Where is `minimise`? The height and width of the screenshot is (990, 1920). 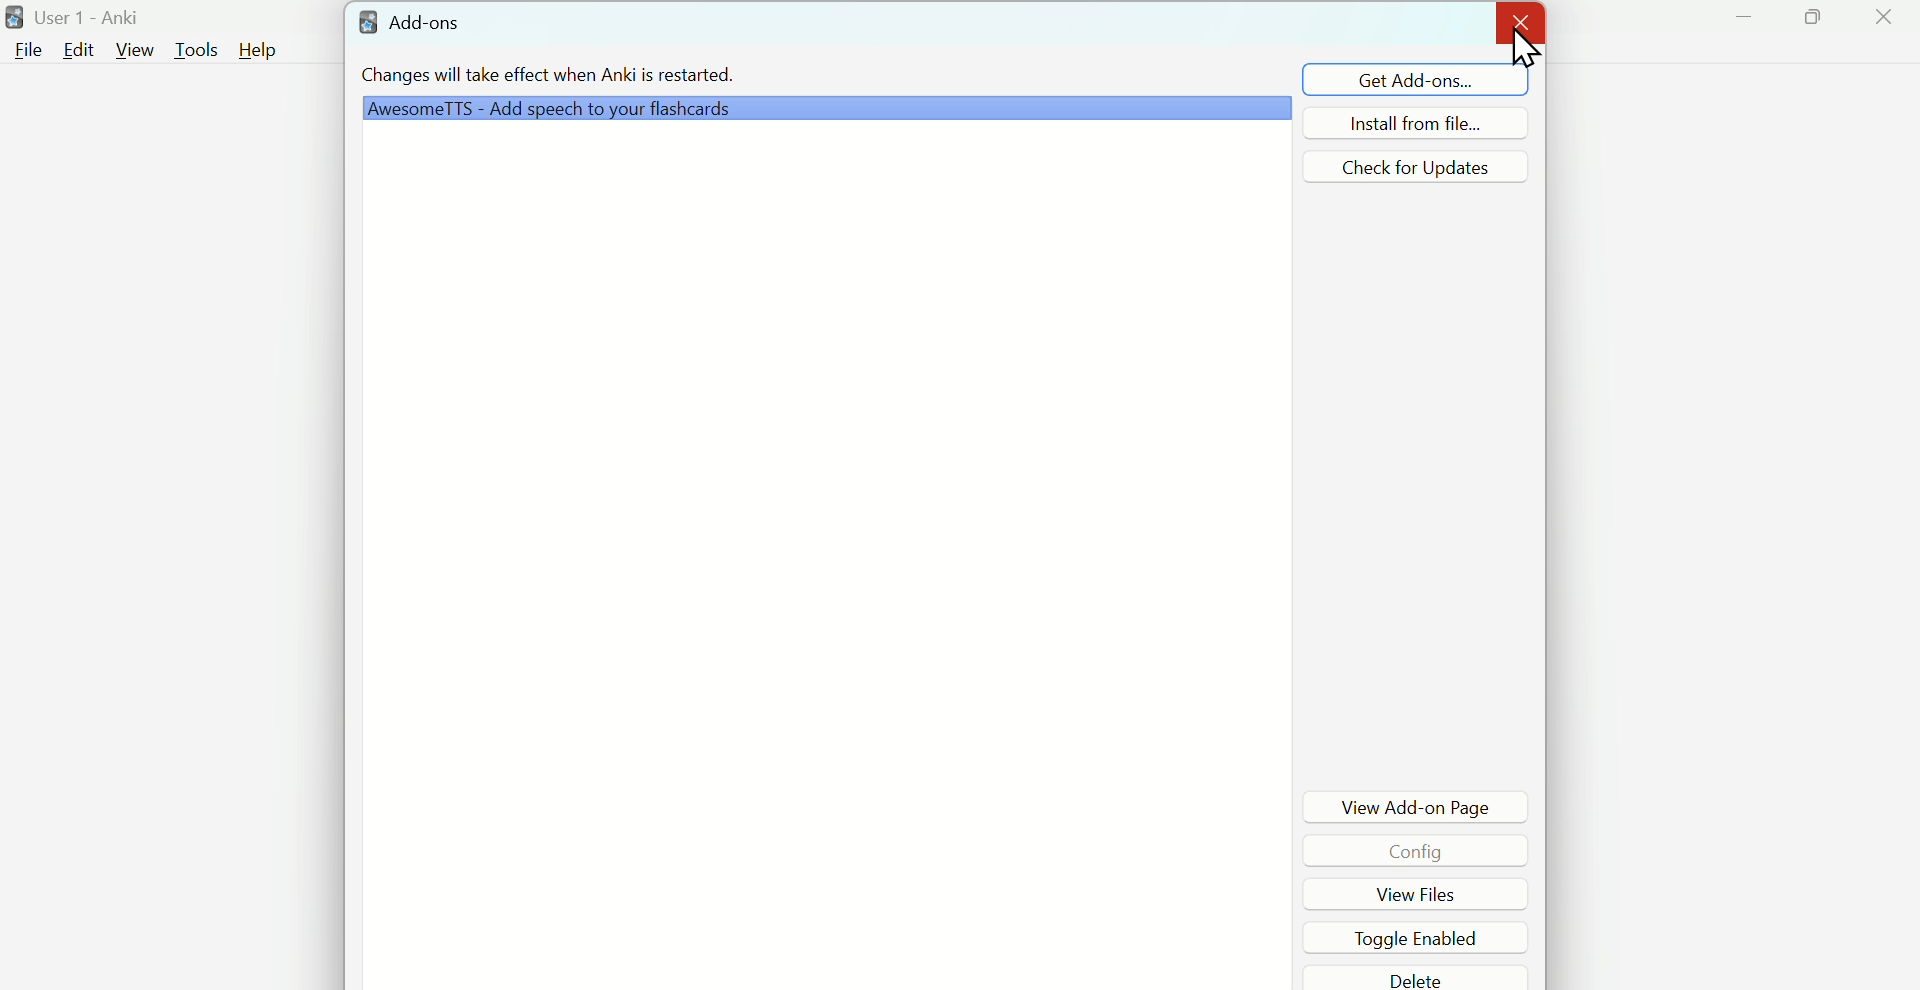 minimise is located at coordinates (1747, 29).